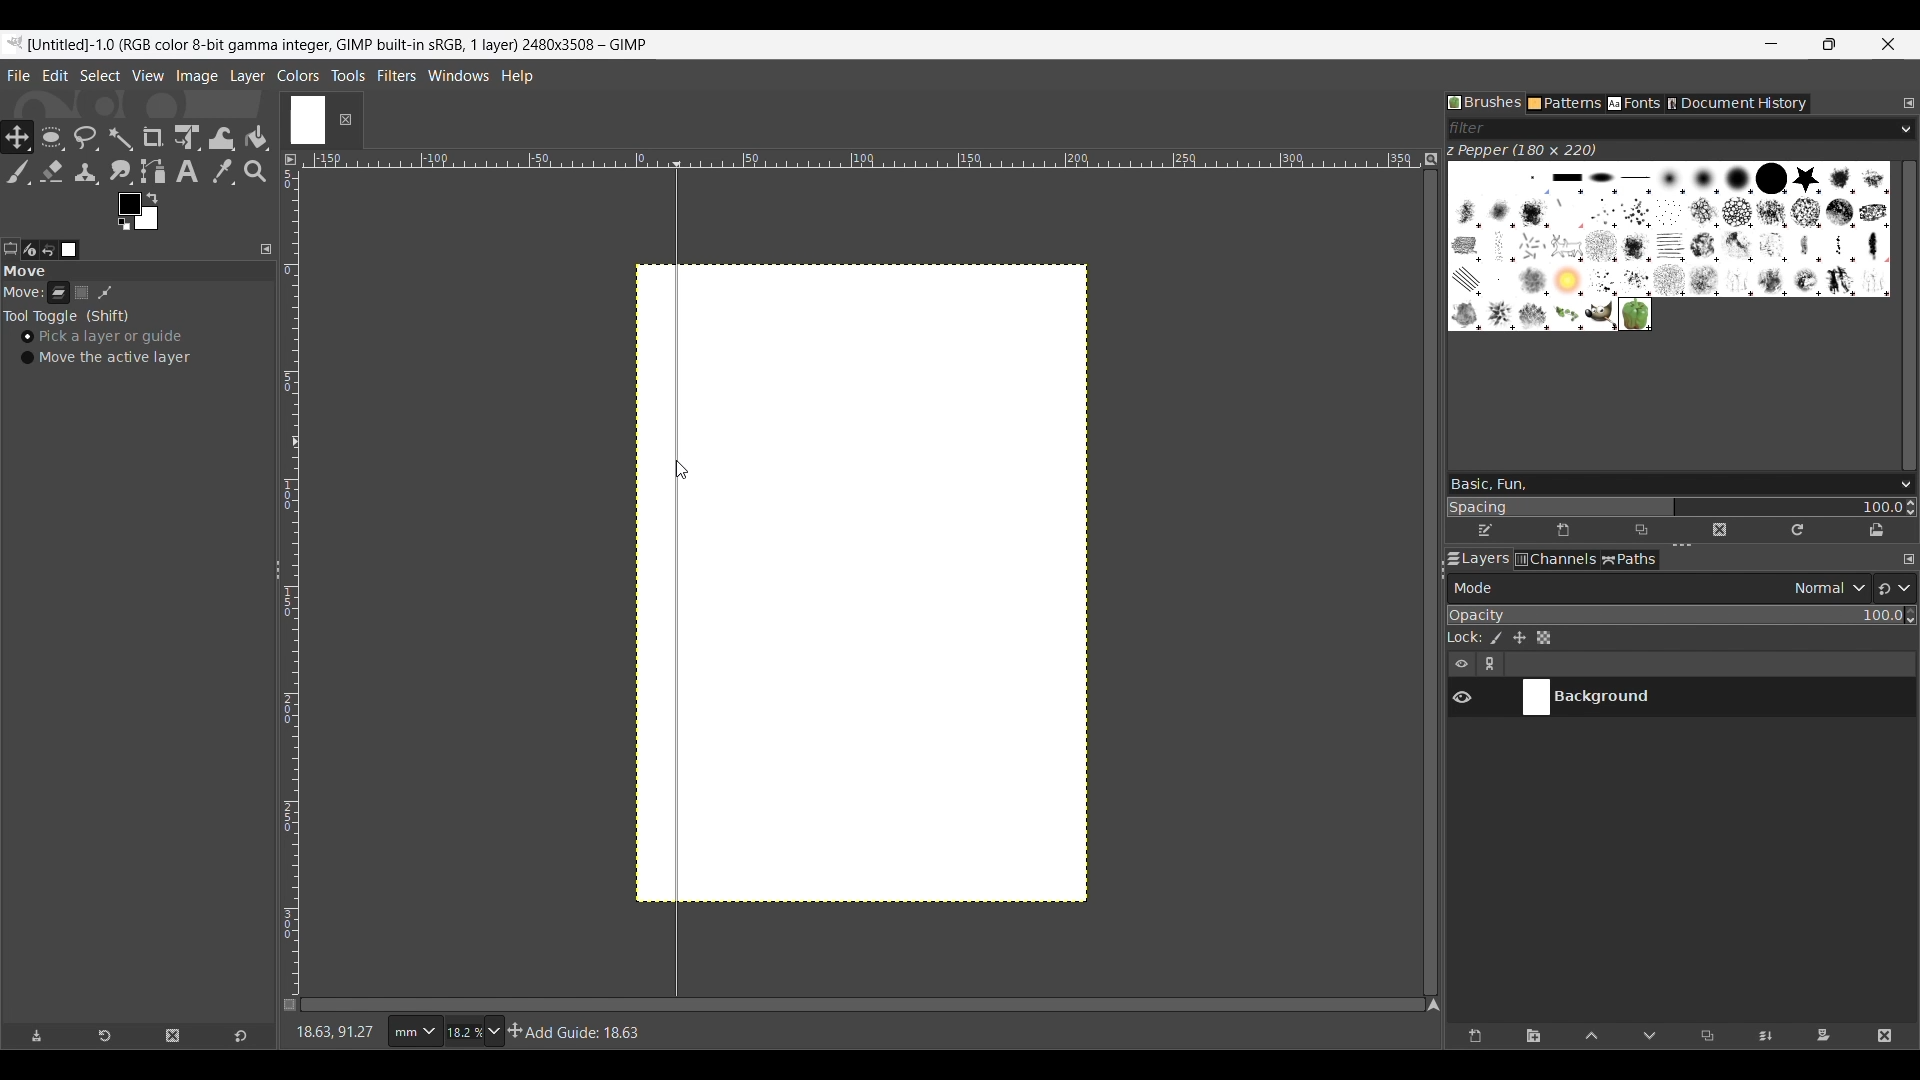  Describe the element at coordinates (348, 75) in the screenshot. I see `Tools menu` at that location.